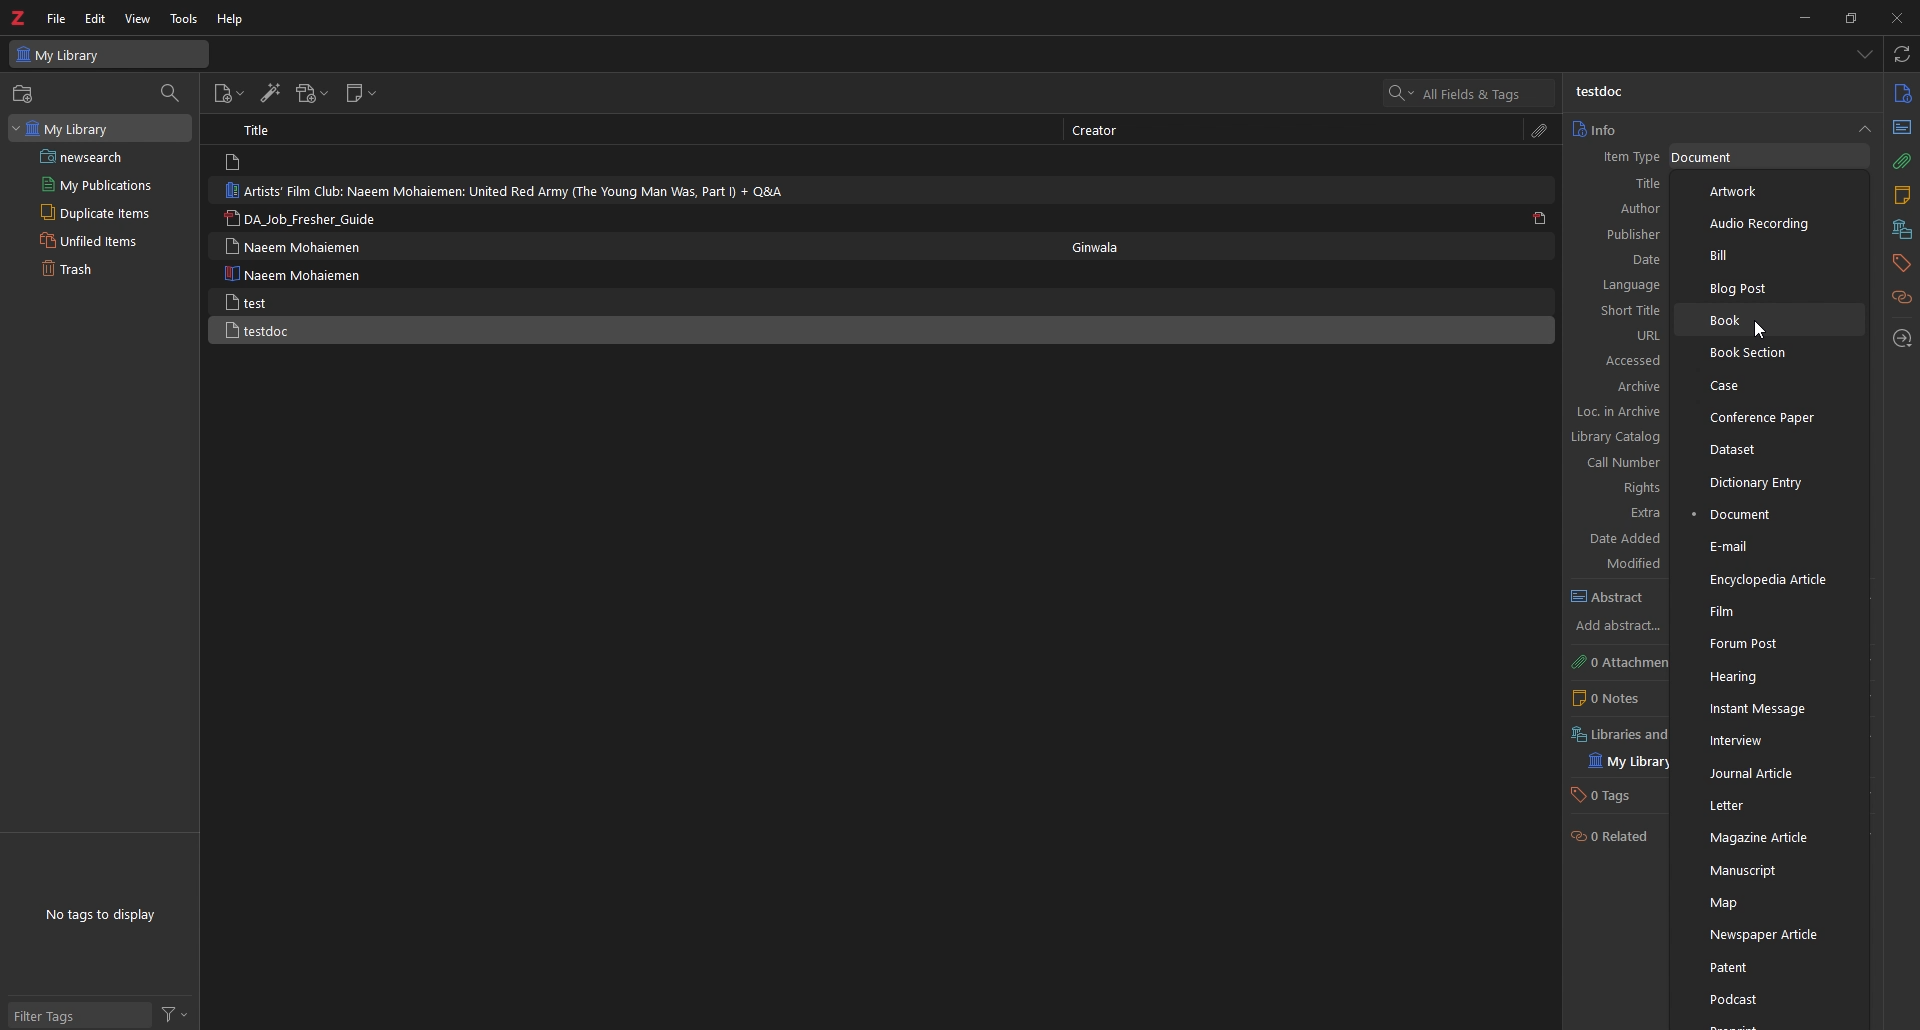 Image resolution: width=1920 pixels, height=1030 pixels. Describe the element at coordinates (258, 129) in the screenshot. I see `Title` at that location.